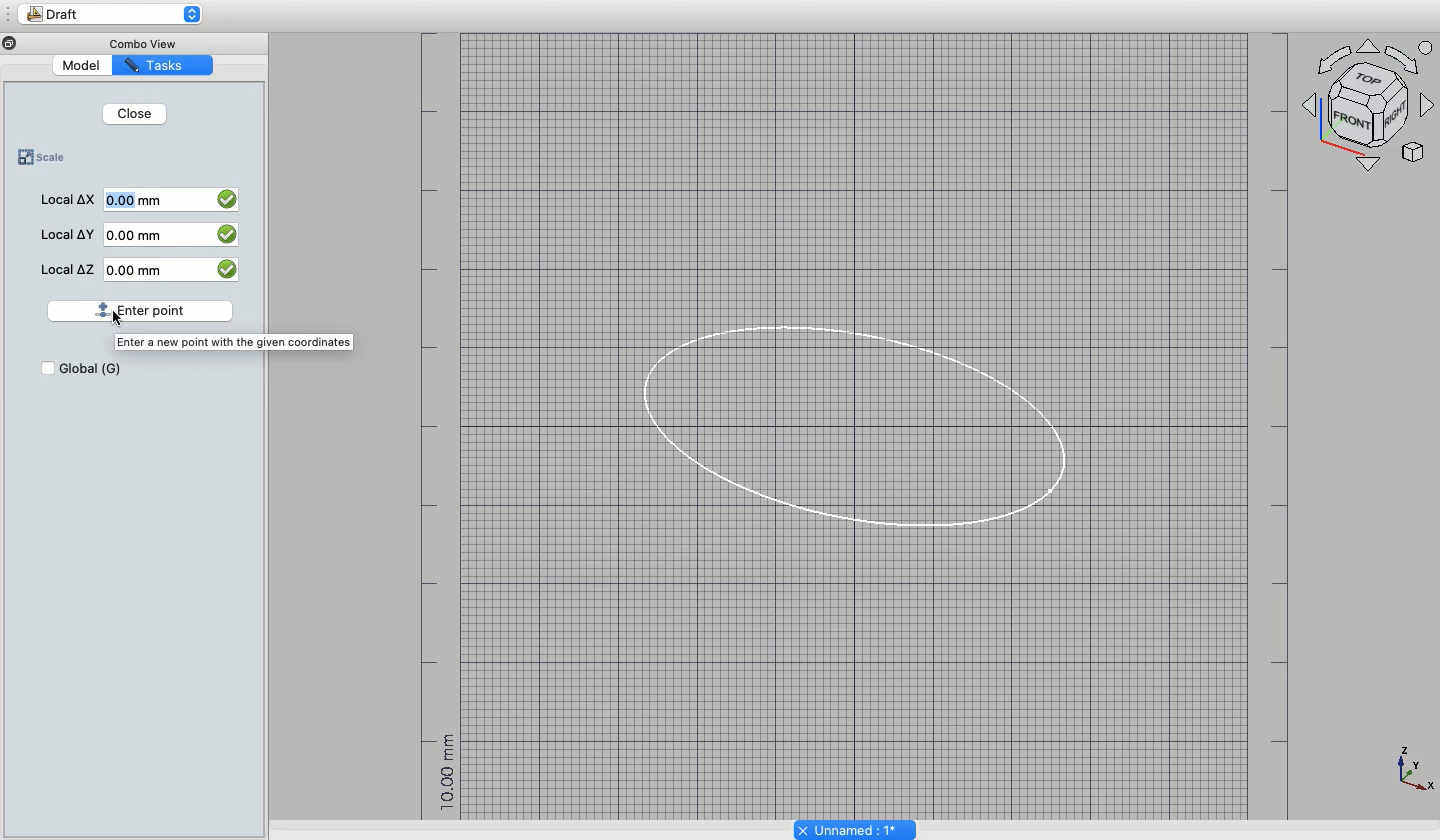 This screenshot has height=840, width=1440. What do you see at coordinates (102, 66) in the screenshot?
I see `Model ` at bounding box center [102, 66].